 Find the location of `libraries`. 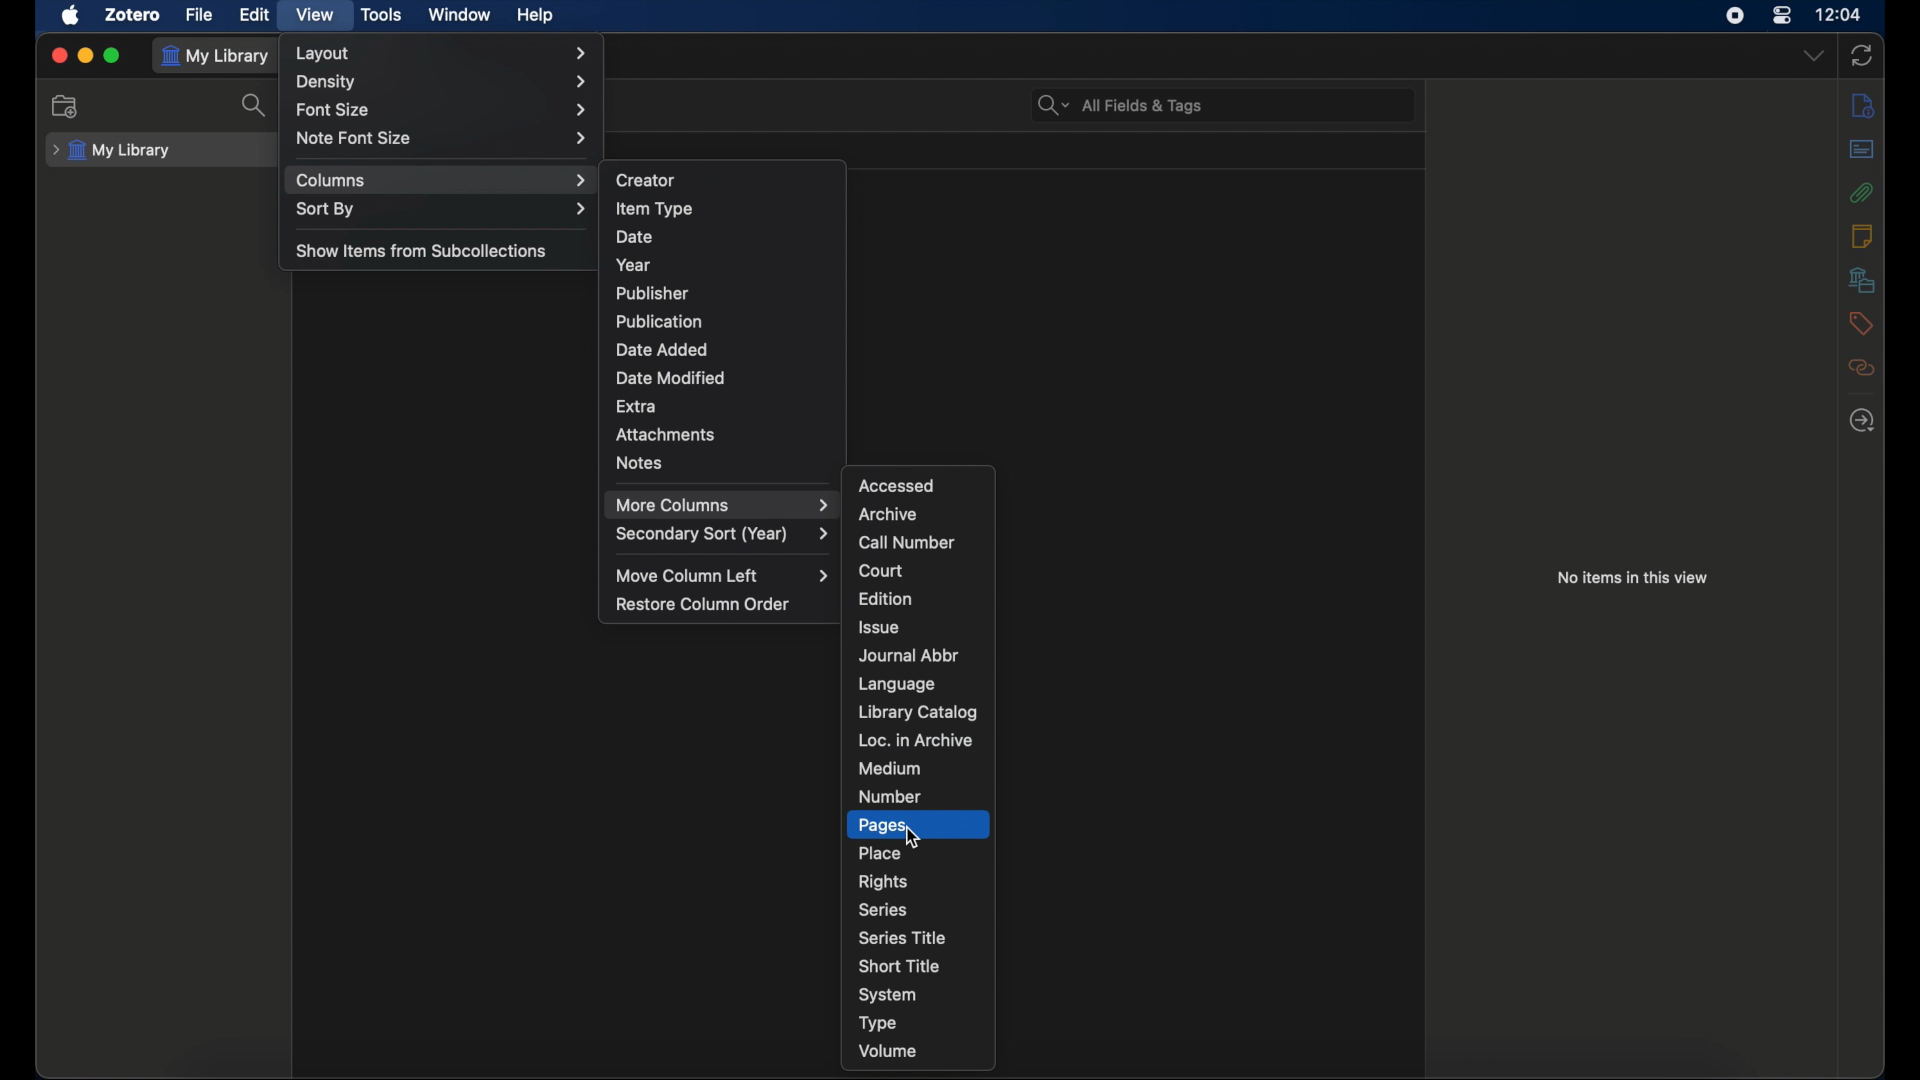

libraries is located at coordinates (1861, 280).